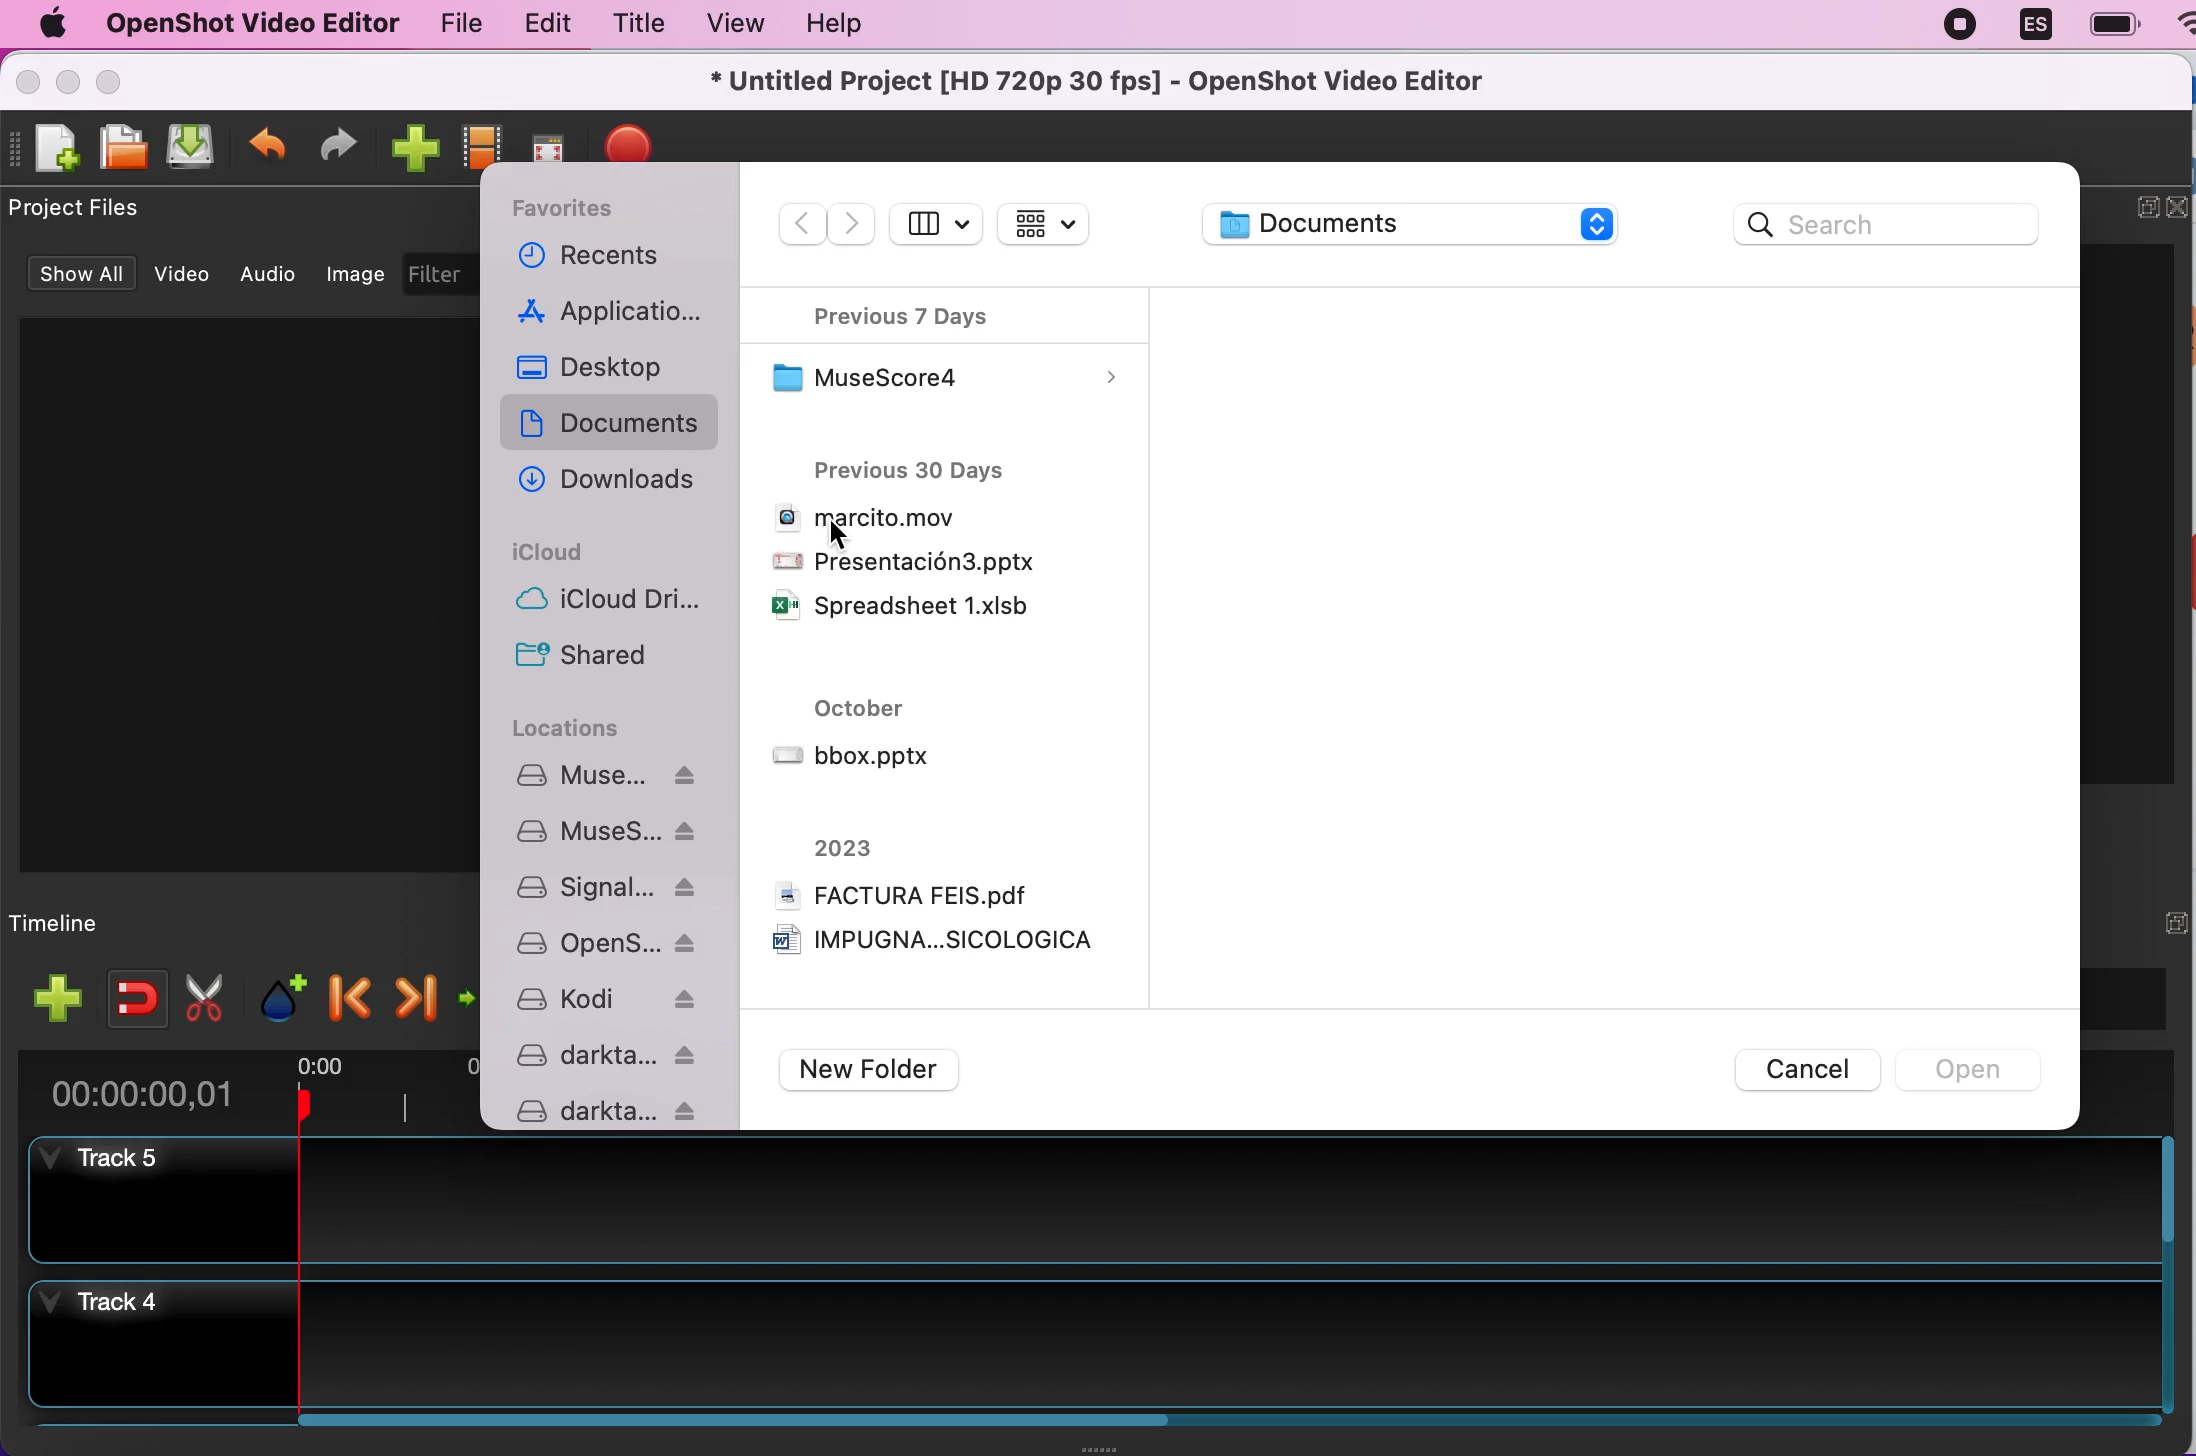 Image resolution: width=2196 pixels, height=1456 pixels. What do you see at coordinates (641, 138) in the screenshot?
I see `export files` at bounding box center [641, 138].